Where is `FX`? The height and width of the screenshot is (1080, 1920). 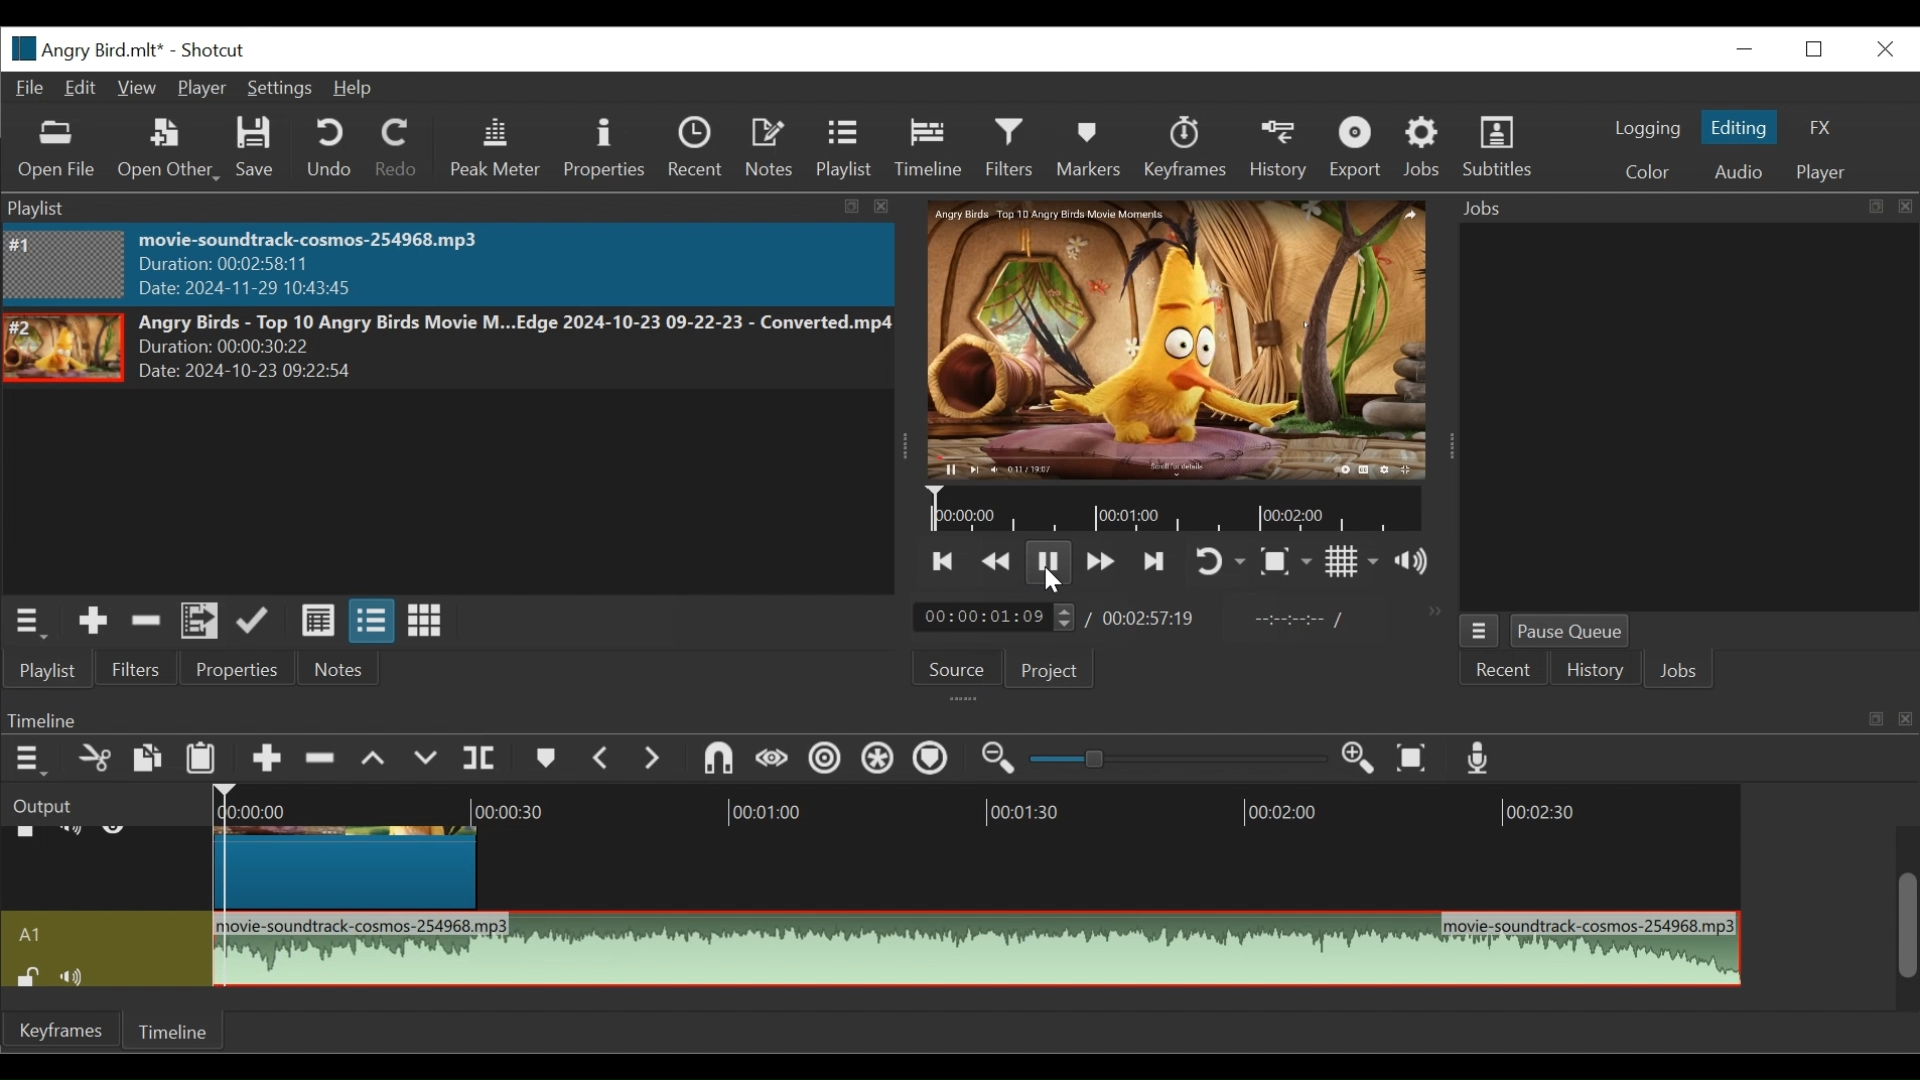
FX is located at coordinates (1822, 130).